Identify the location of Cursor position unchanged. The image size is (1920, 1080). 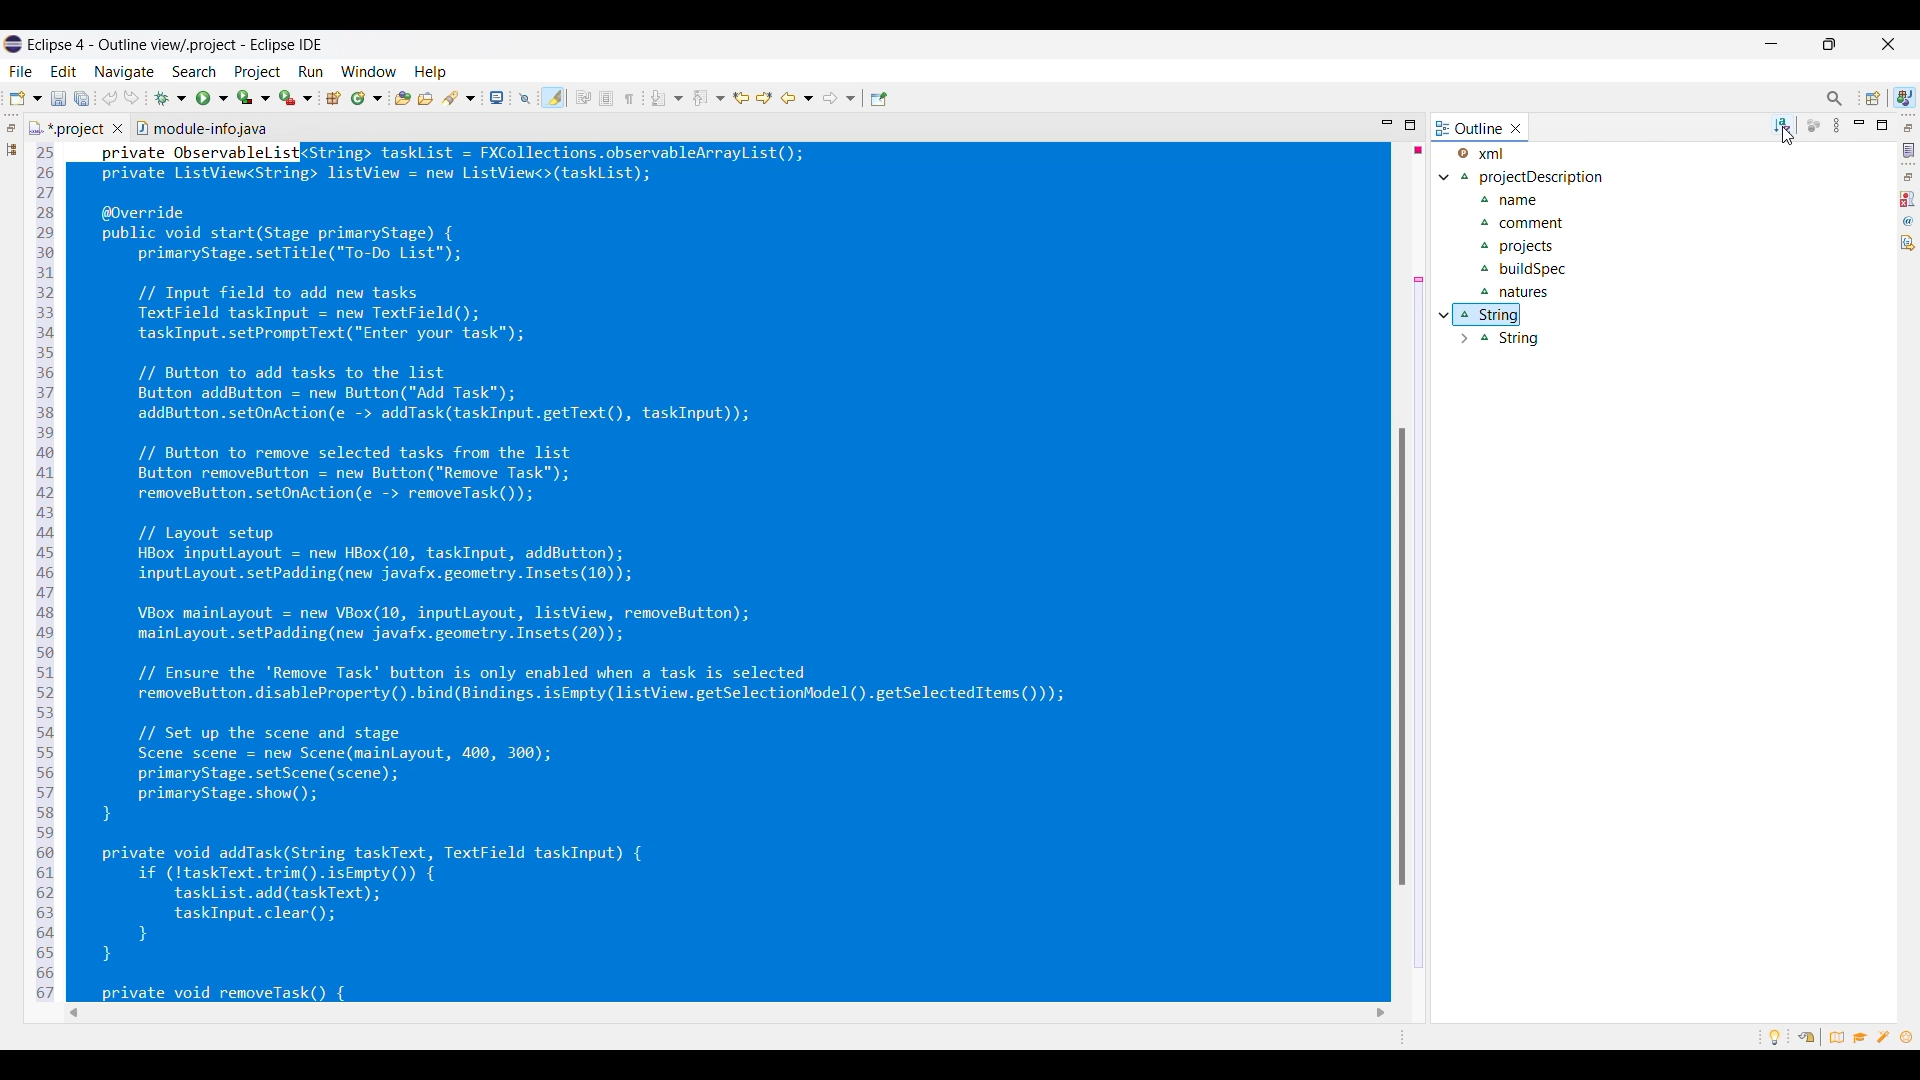
(1788, 136).